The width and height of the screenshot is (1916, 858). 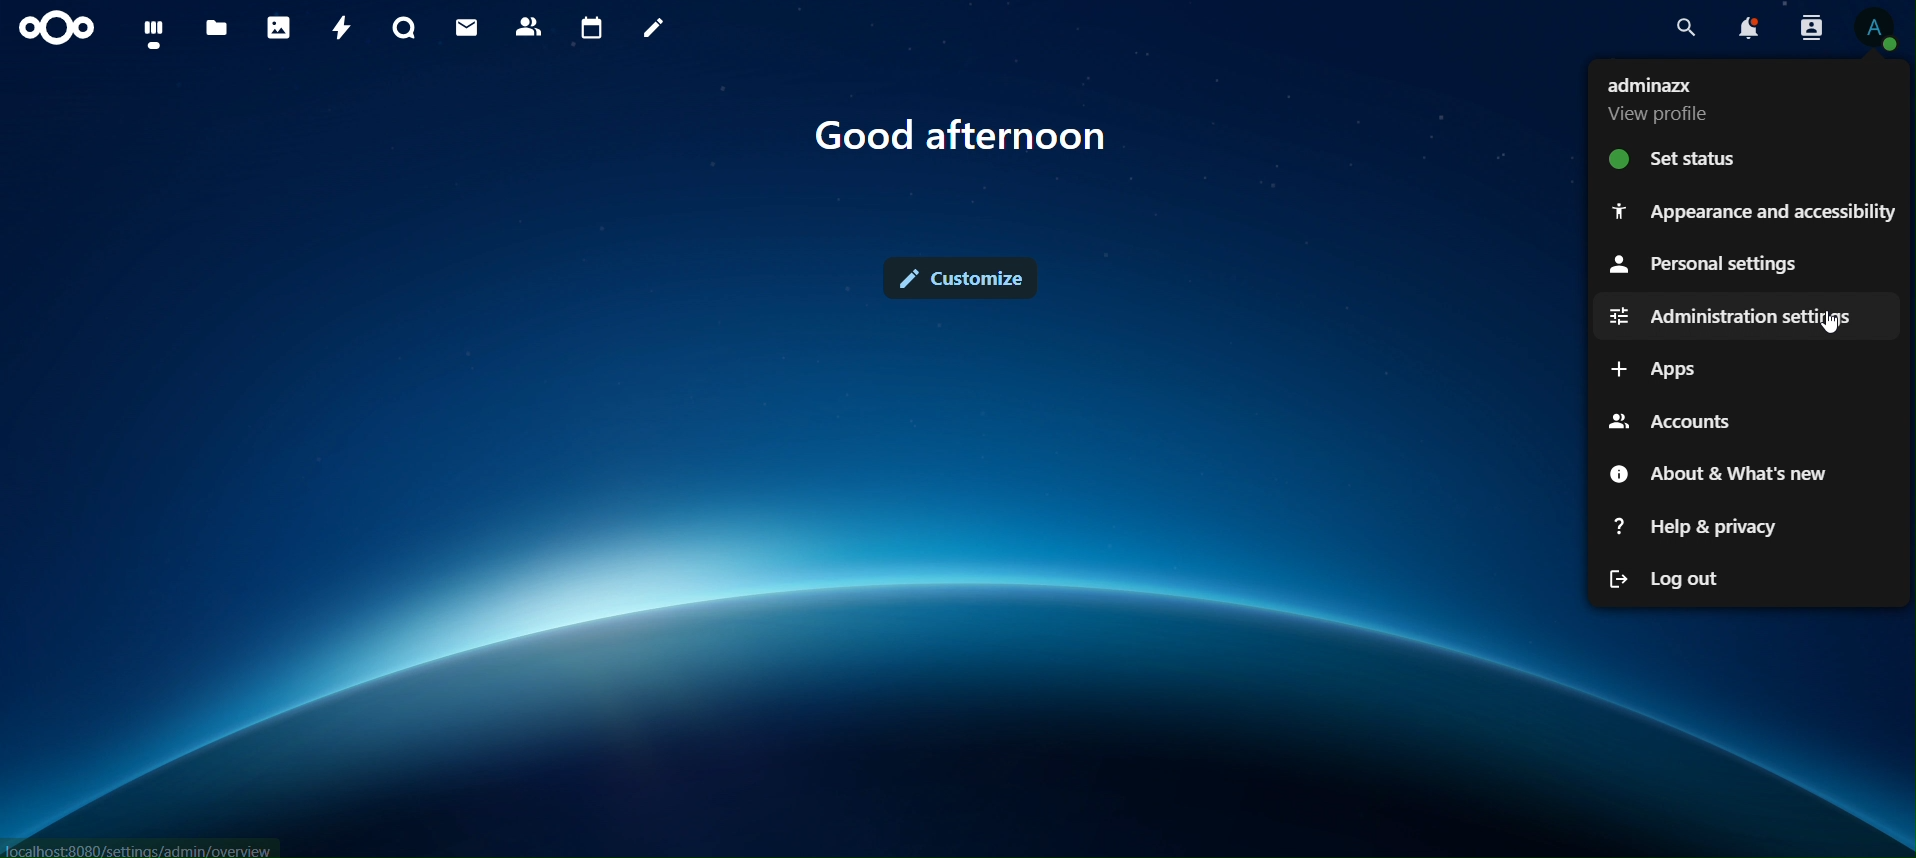 What do you see at coordinates (1803, 27) in the screenshot?
I see `search contacts` at bounding box center [1803, 27].